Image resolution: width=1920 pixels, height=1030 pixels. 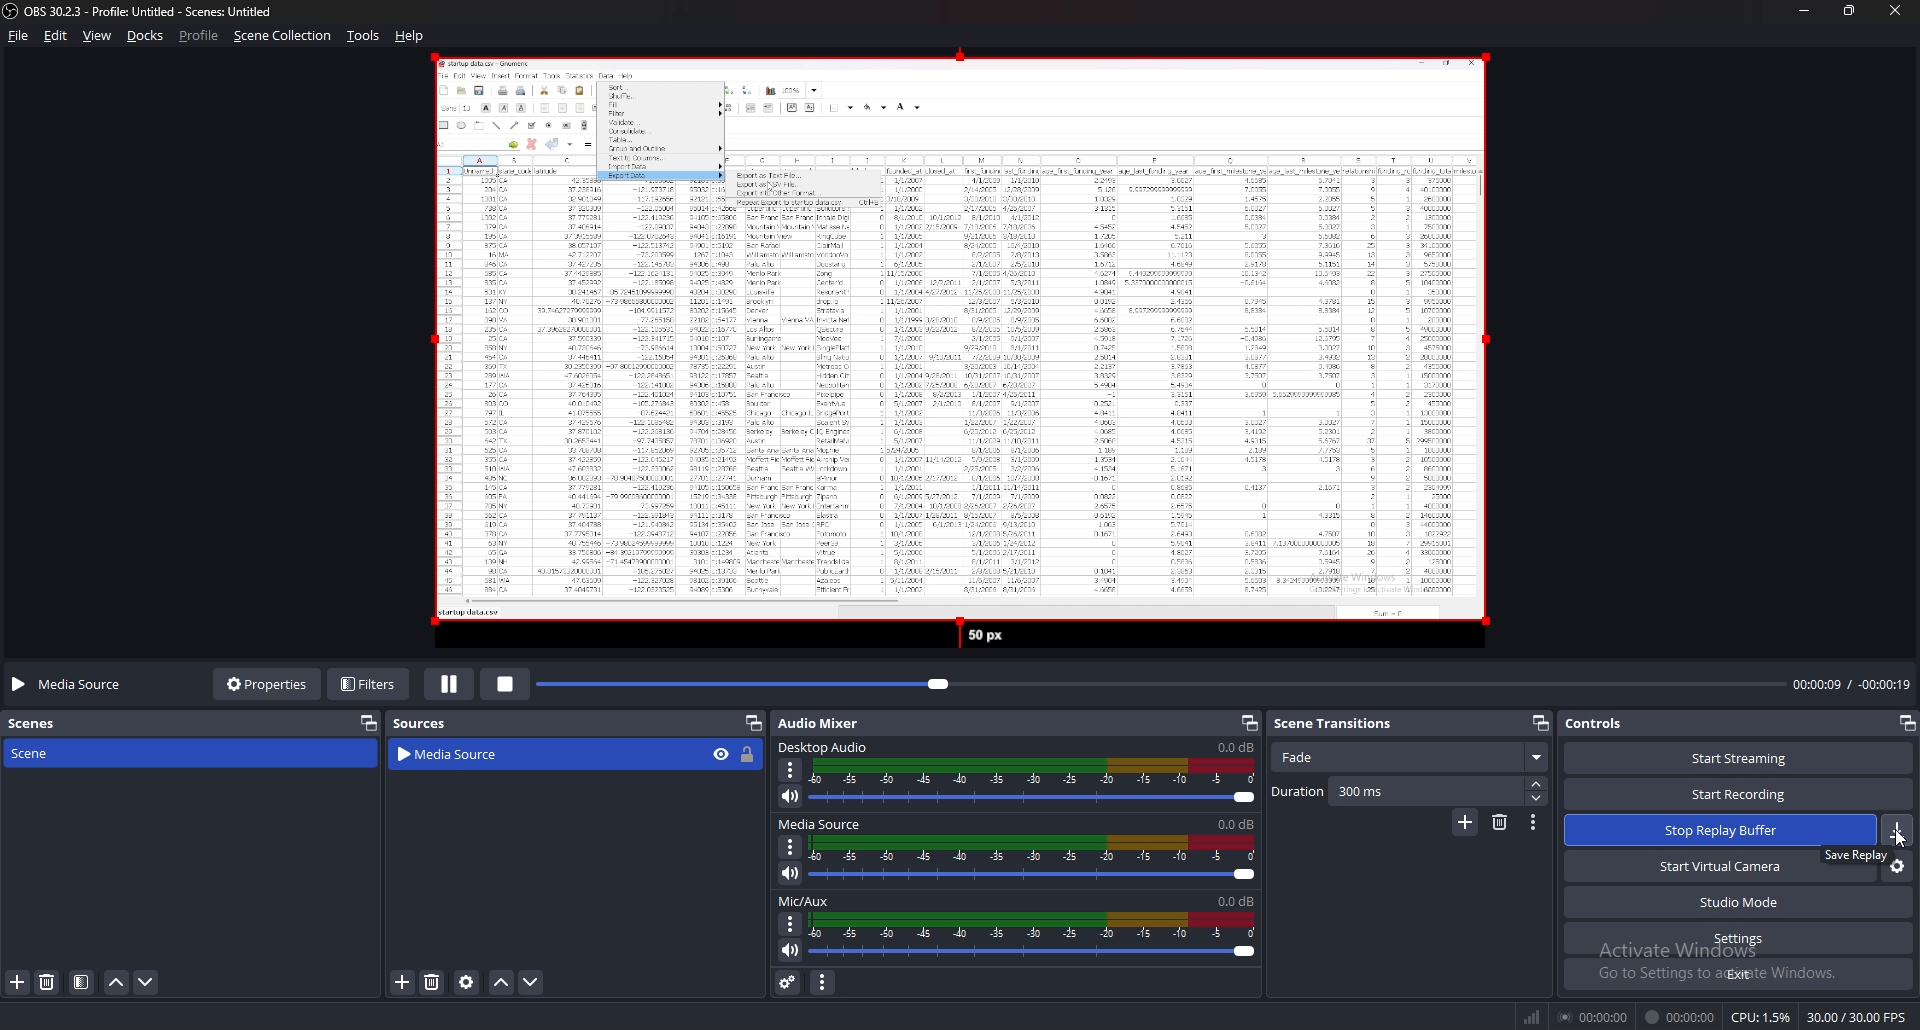 I want to click on file, so click(x=19, y=35).